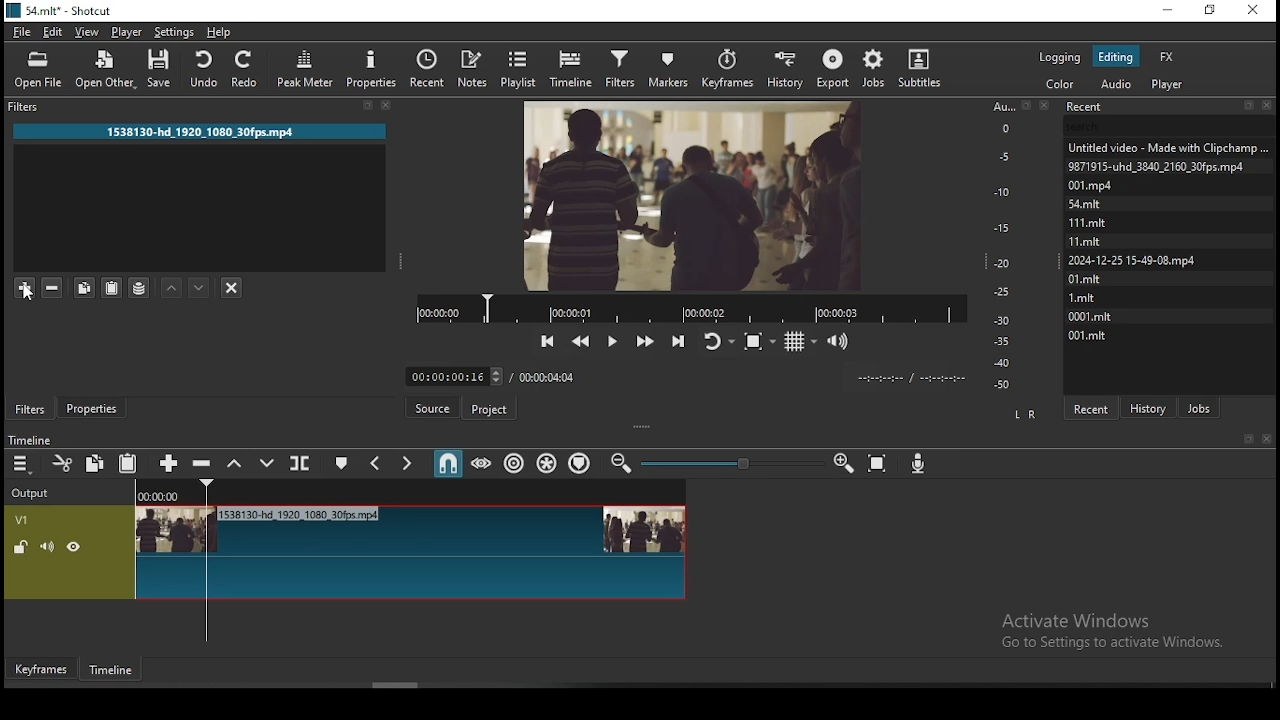 The image size is (1280, 720). Describe the element at coordinates (141, 288) in the screenshot. I see `save a filter set` at that location.